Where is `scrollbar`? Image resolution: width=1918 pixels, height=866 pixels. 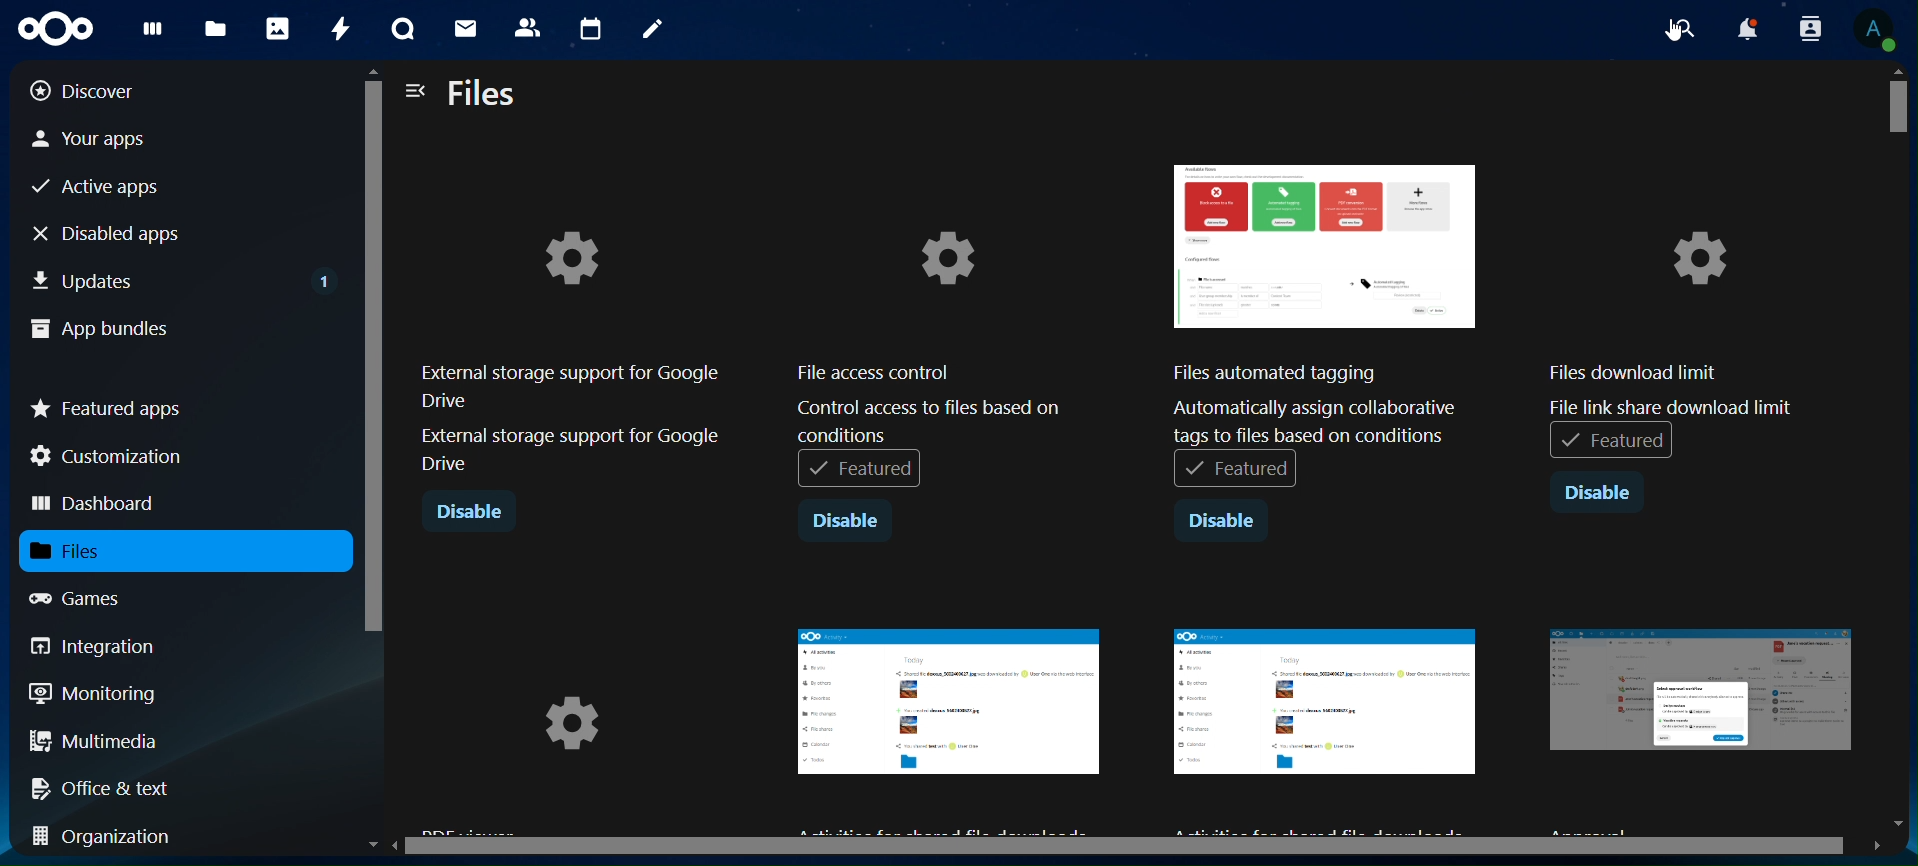
scrollbar is located at coordinates (372, 439).